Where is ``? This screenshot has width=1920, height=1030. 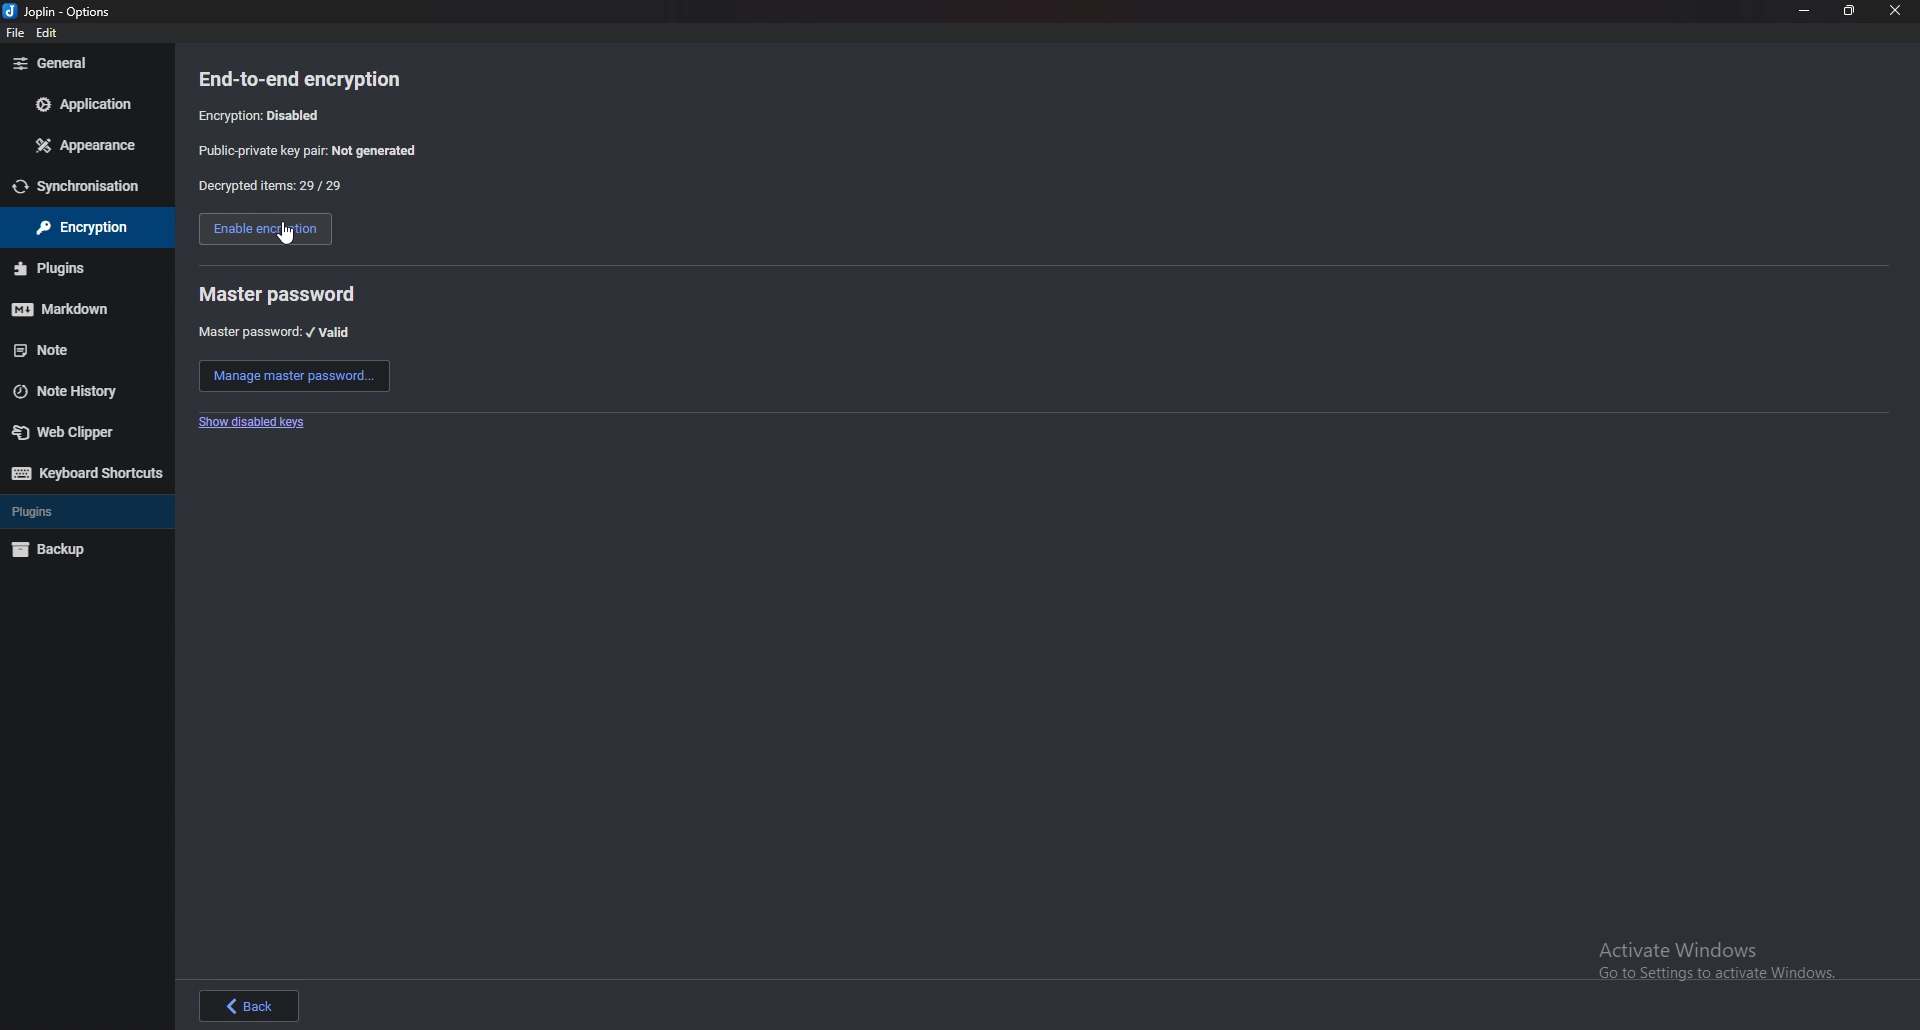
 is located at coordinates (54, 270).